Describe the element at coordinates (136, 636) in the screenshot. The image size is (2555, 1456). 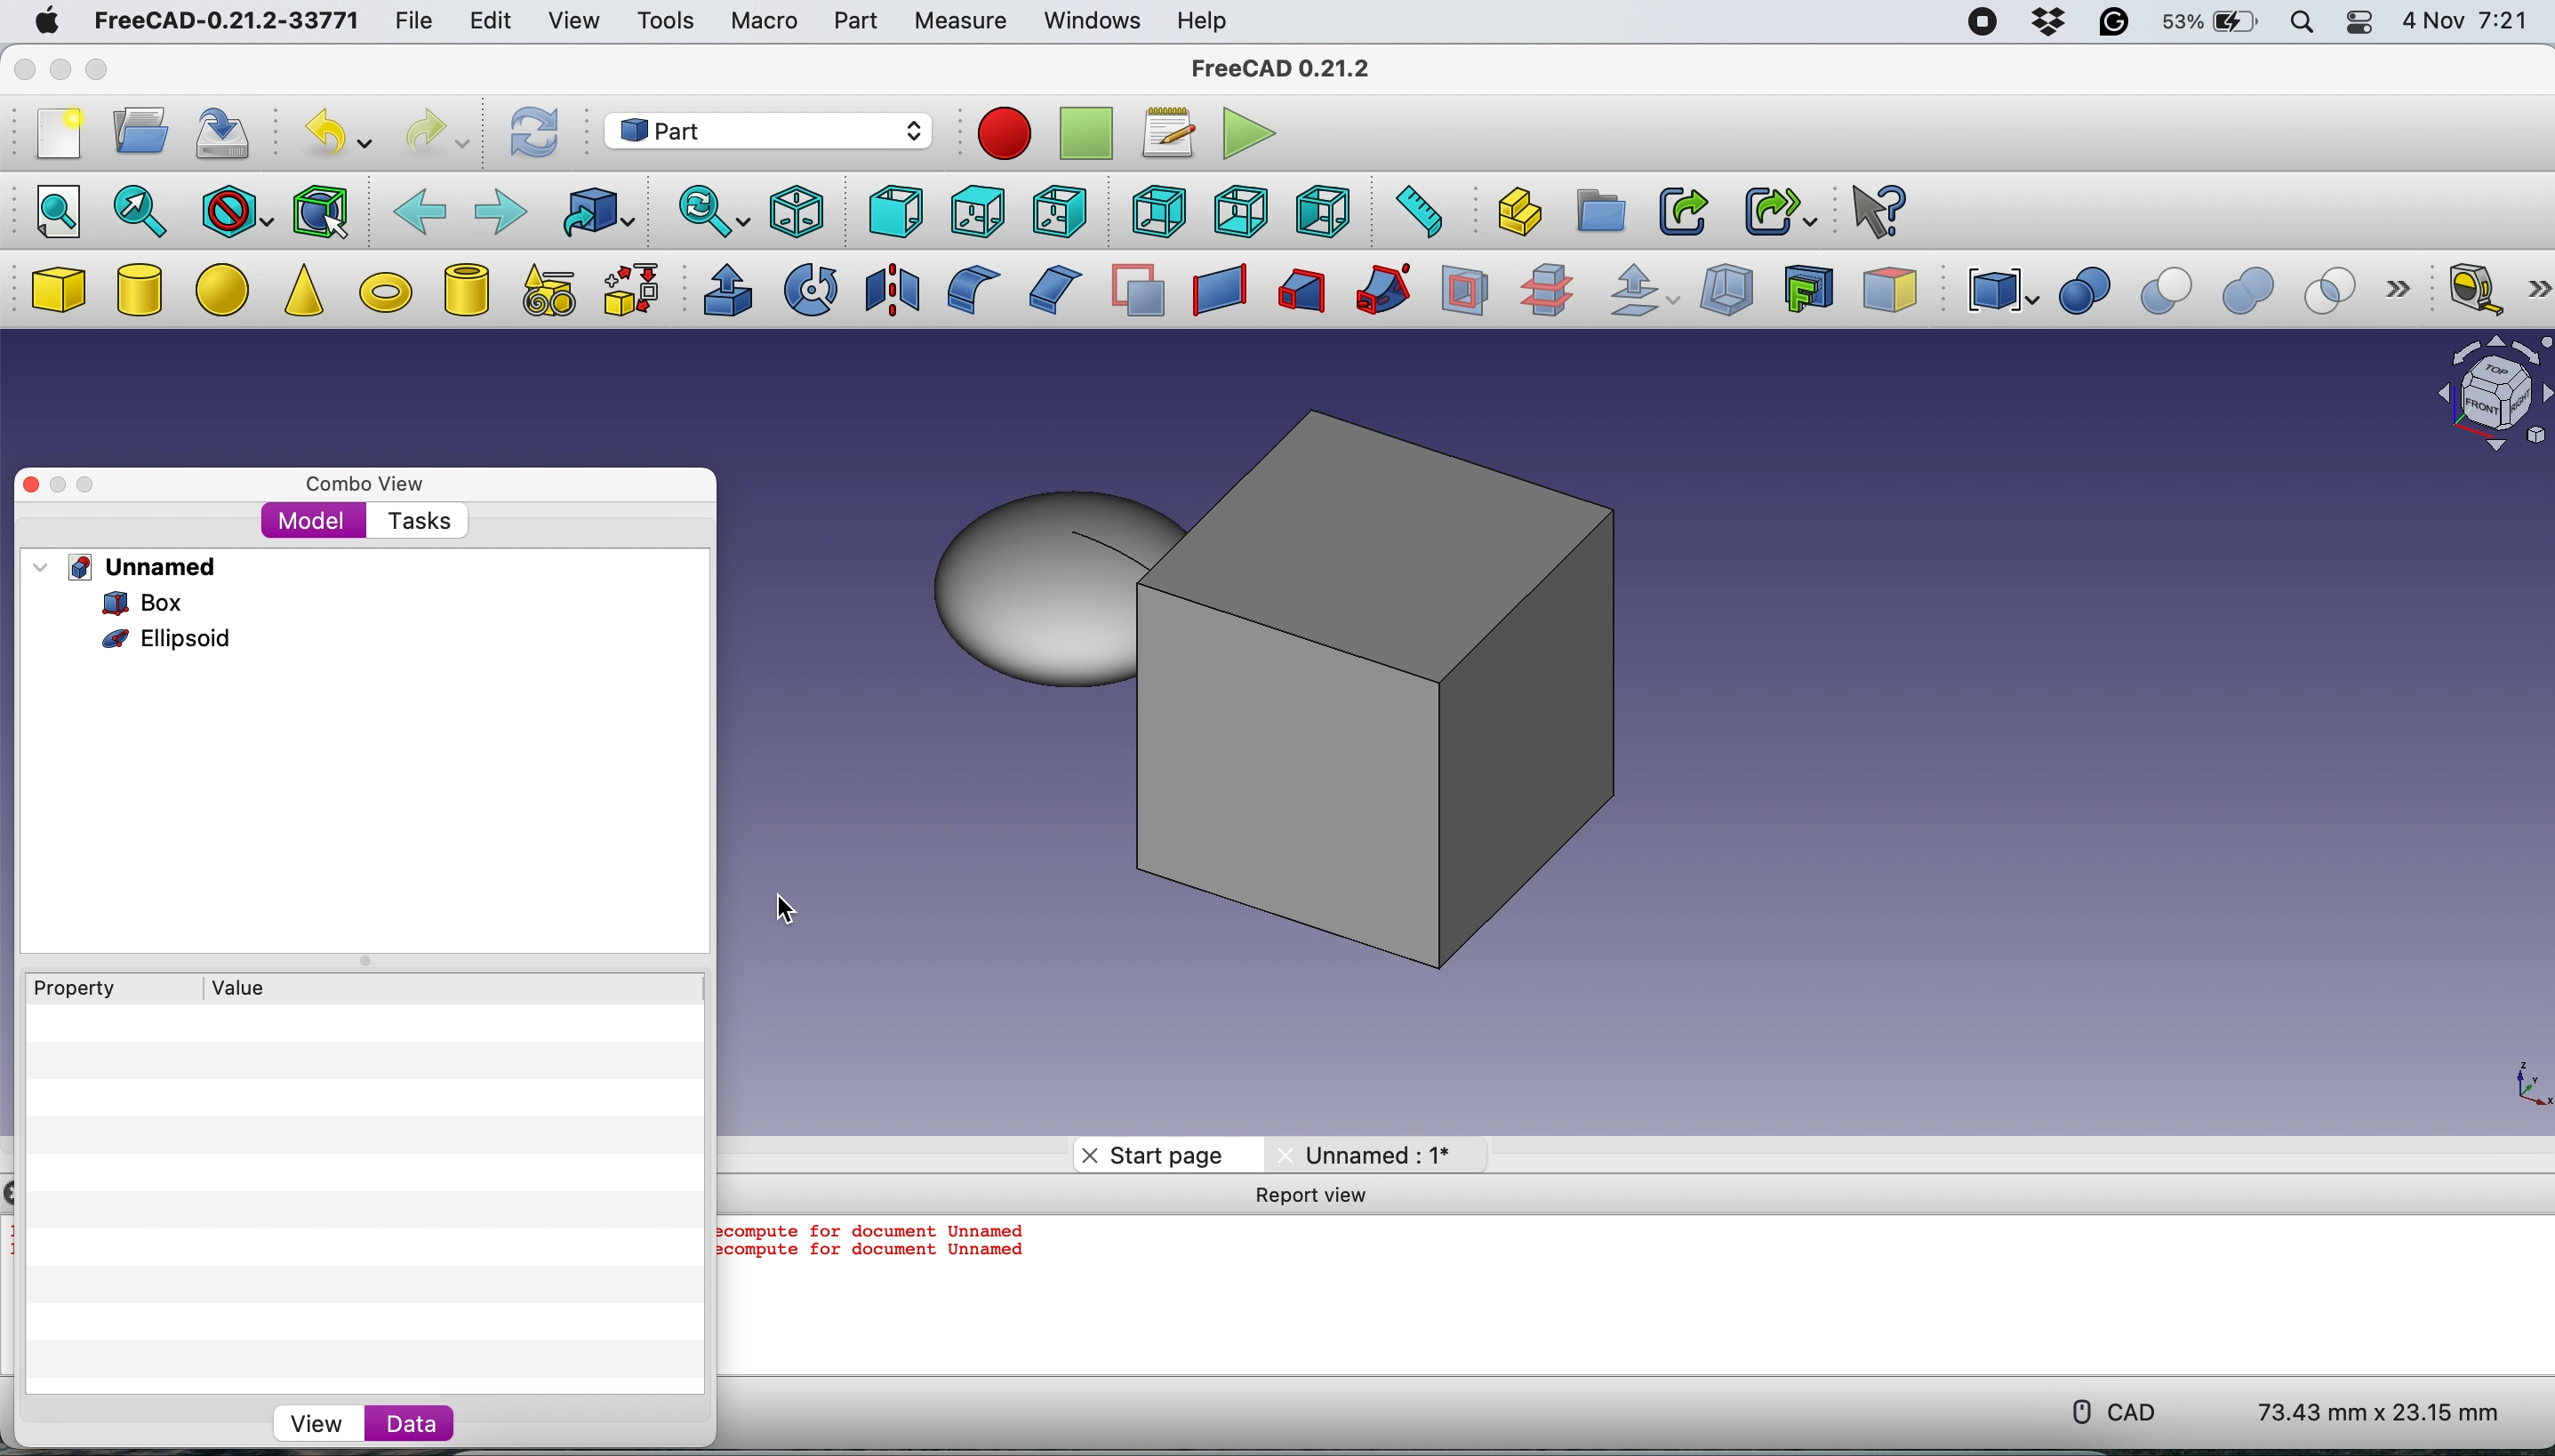
I see `ellpsoid` at that location.